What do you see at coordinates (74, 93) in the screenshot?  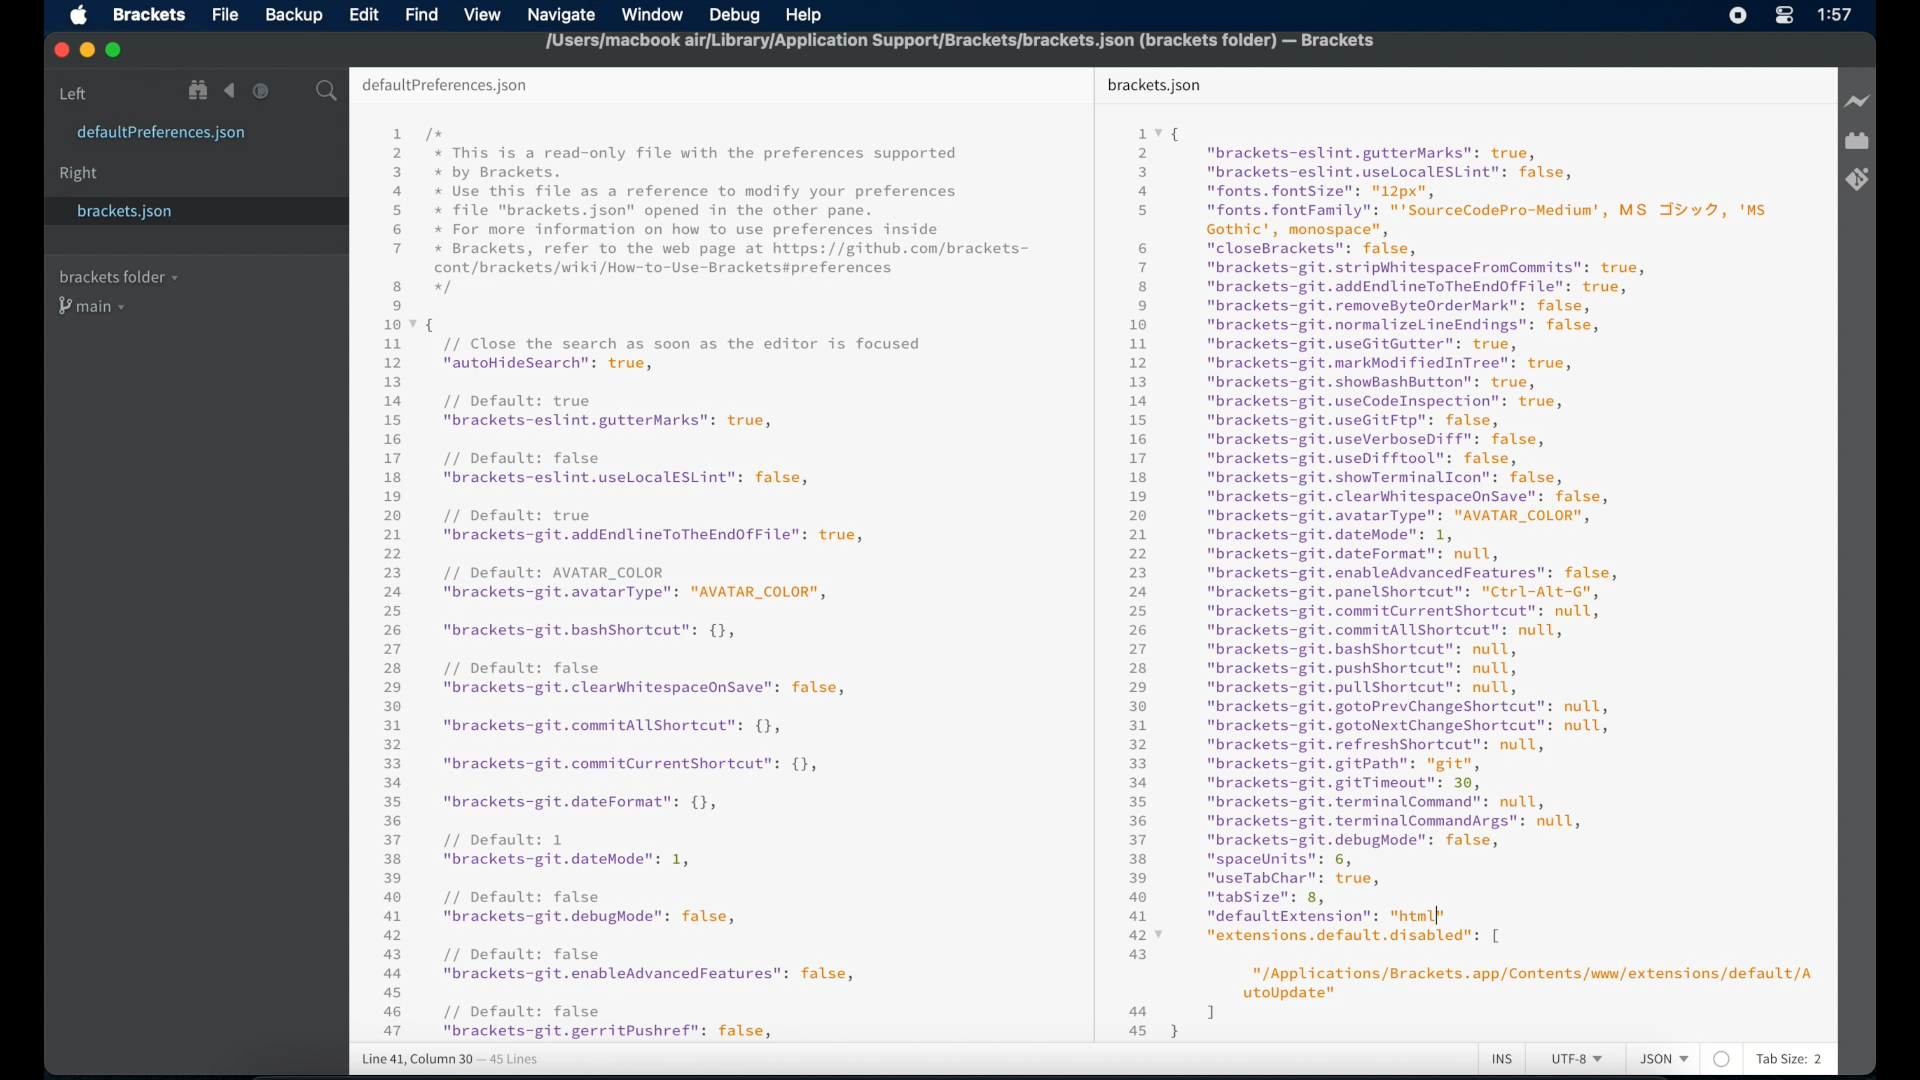 I see `left` at bounding box center [74, 93].